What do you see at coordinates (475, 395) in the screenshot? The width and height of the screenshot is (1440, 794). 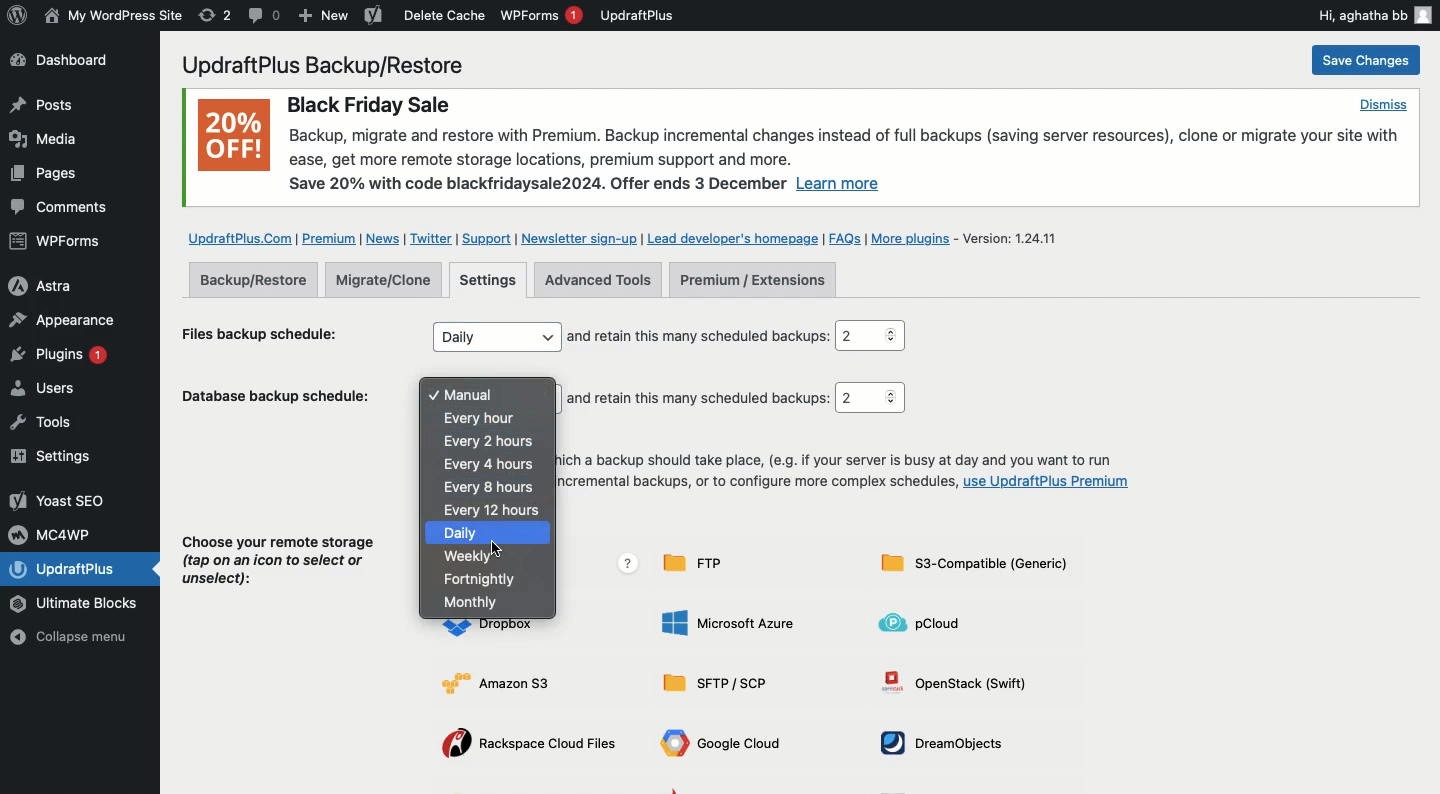 I see `Manual` at bounding box center [475, 395].